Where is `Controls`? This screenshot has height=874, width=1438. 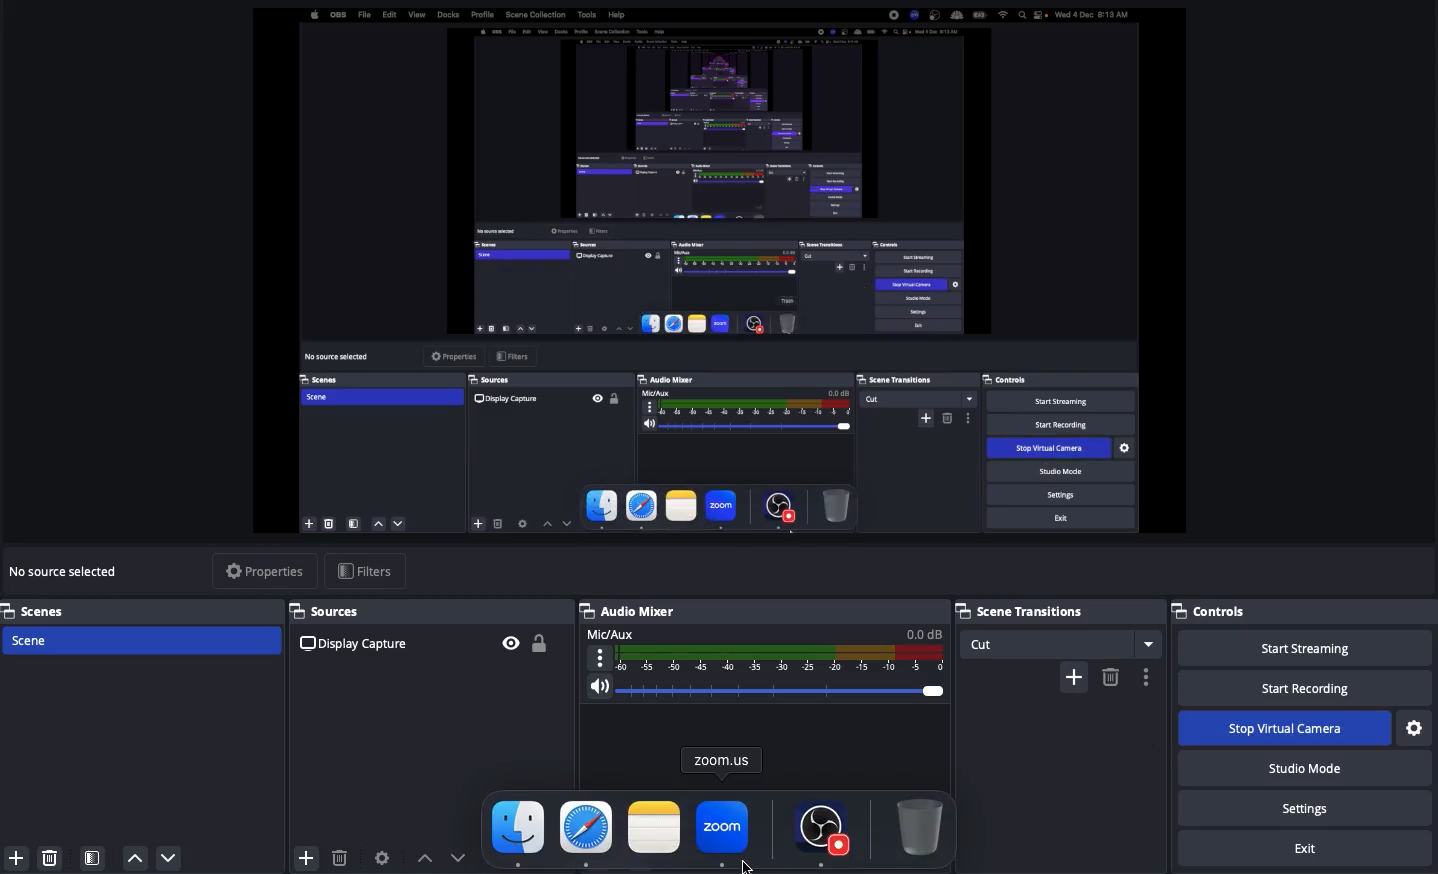 Controls is located at coordinates (1220, 609).